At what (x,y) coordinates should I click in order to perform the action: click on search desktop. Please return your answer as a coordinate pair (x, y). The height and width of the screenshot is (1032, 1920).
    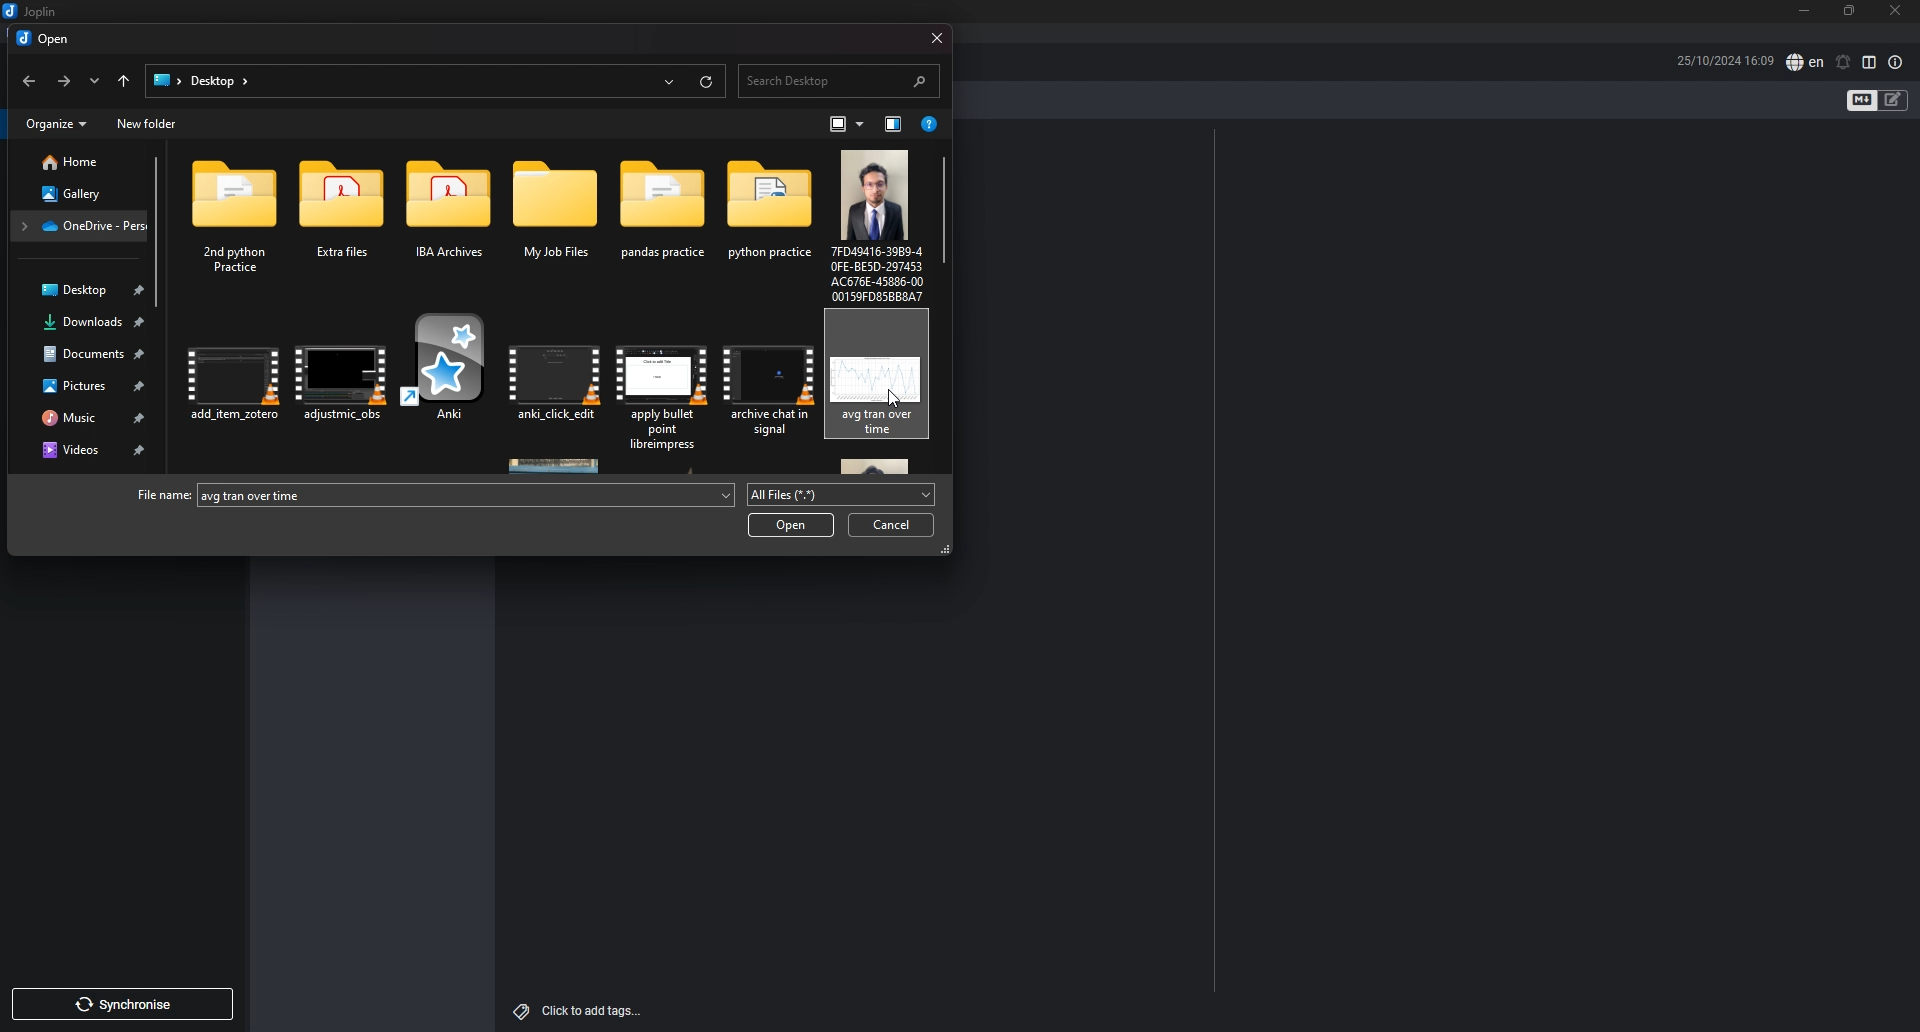
    Looking at the image, I should click on (840, 80).